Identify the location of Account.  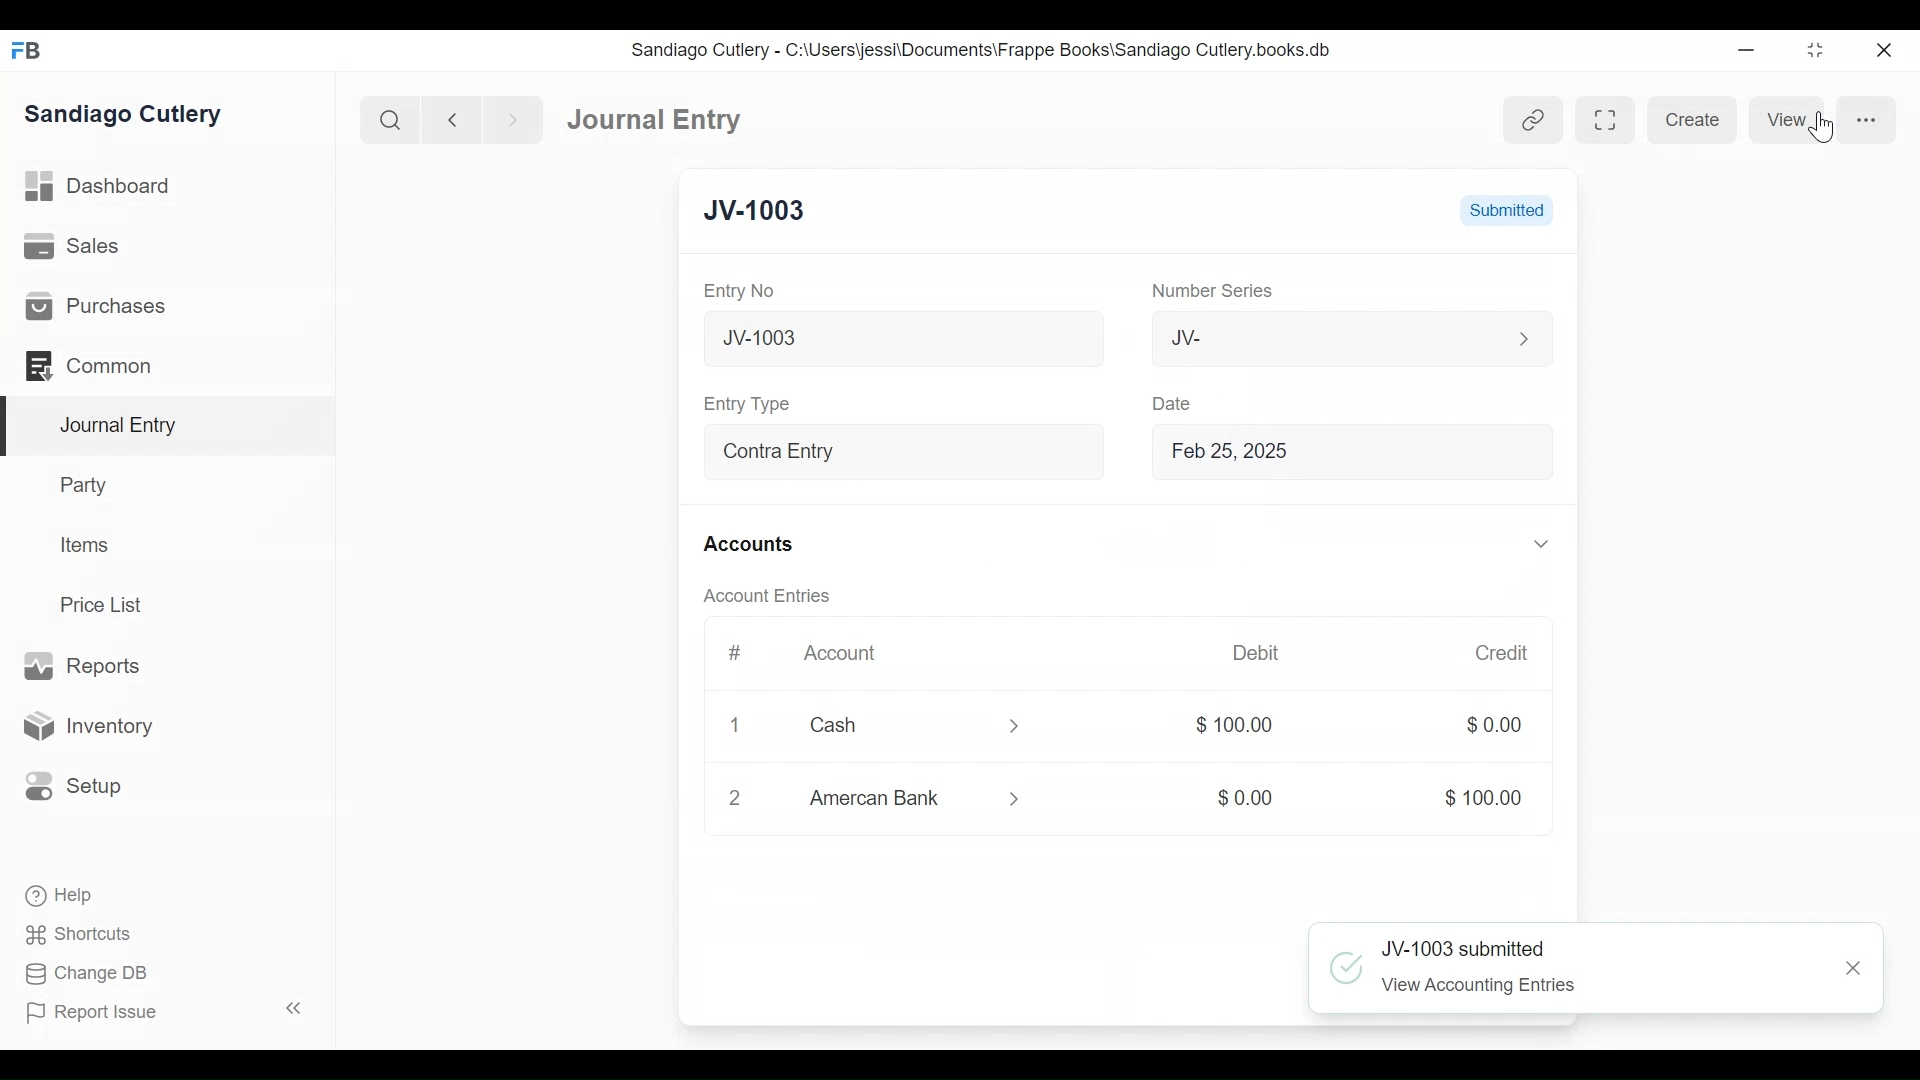
(841, 655).